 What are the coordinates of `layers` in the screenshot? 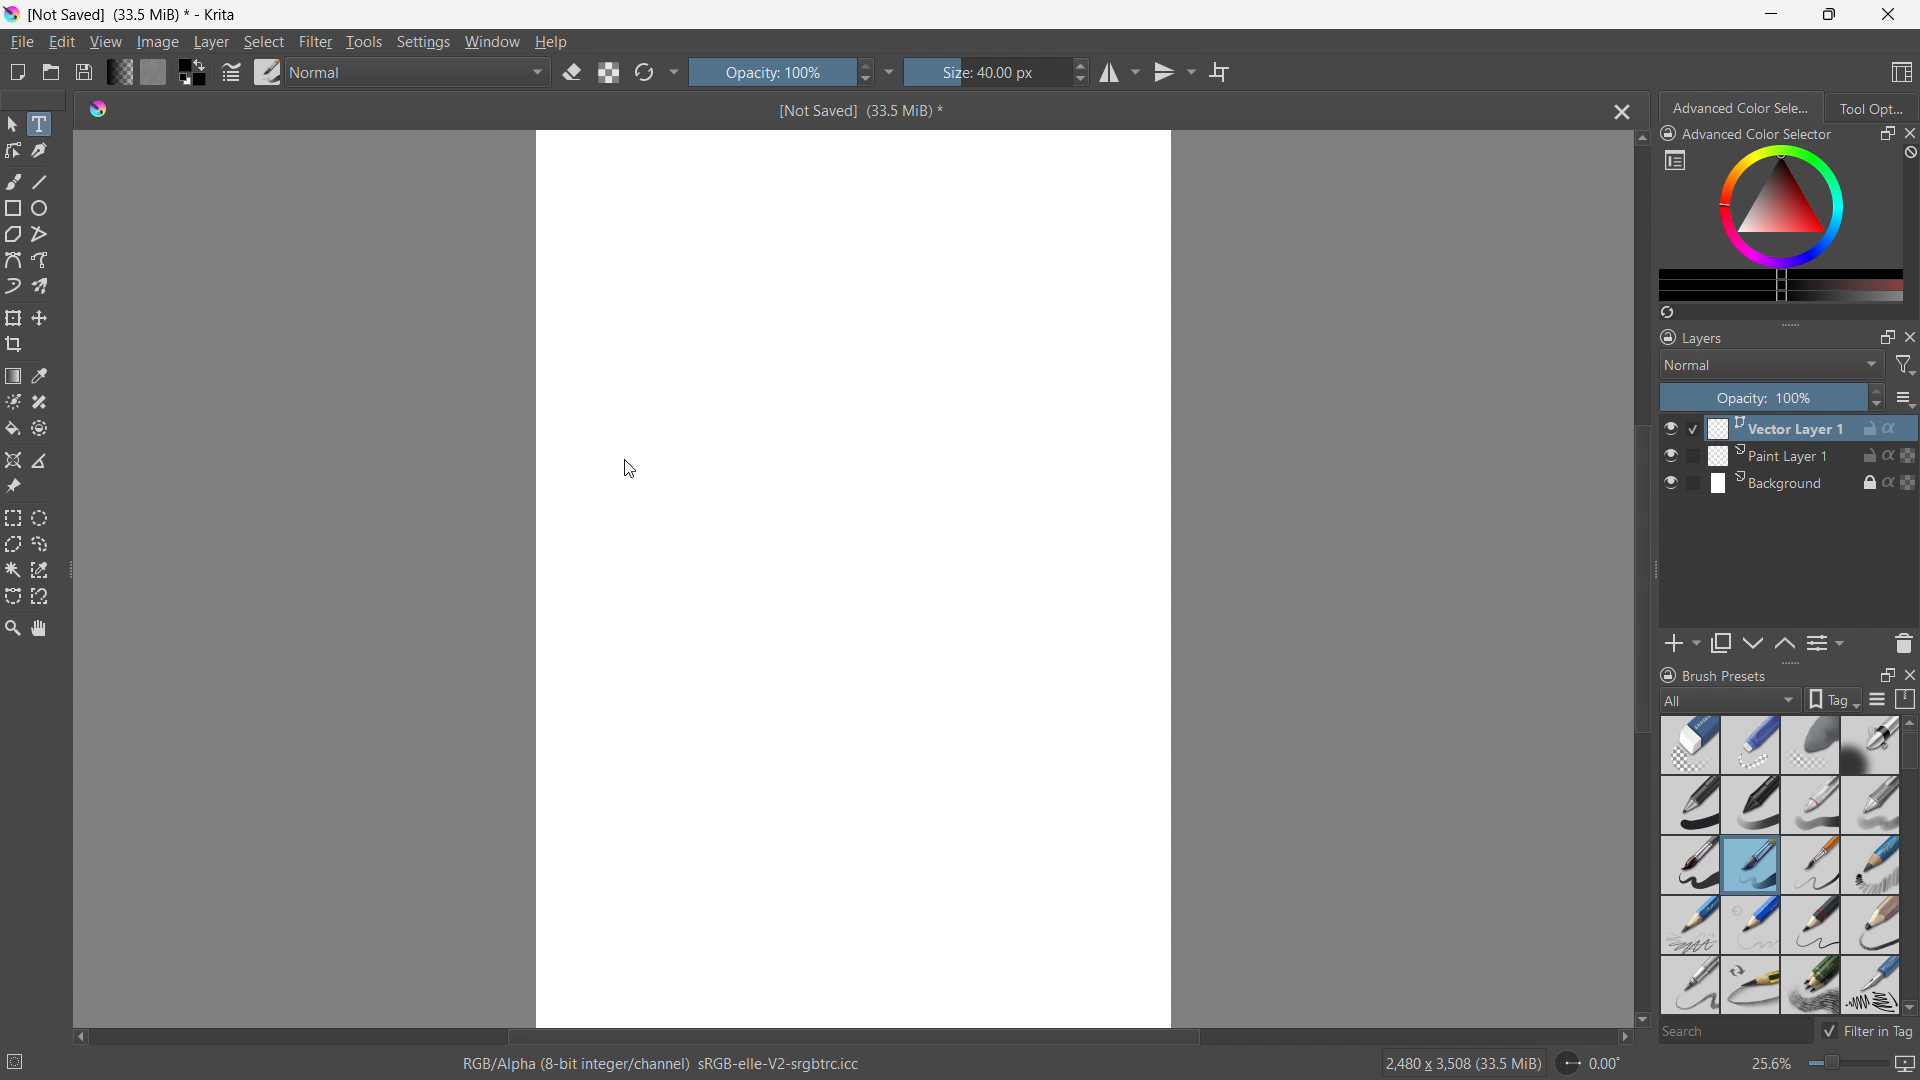 It's located at (1692, 336).